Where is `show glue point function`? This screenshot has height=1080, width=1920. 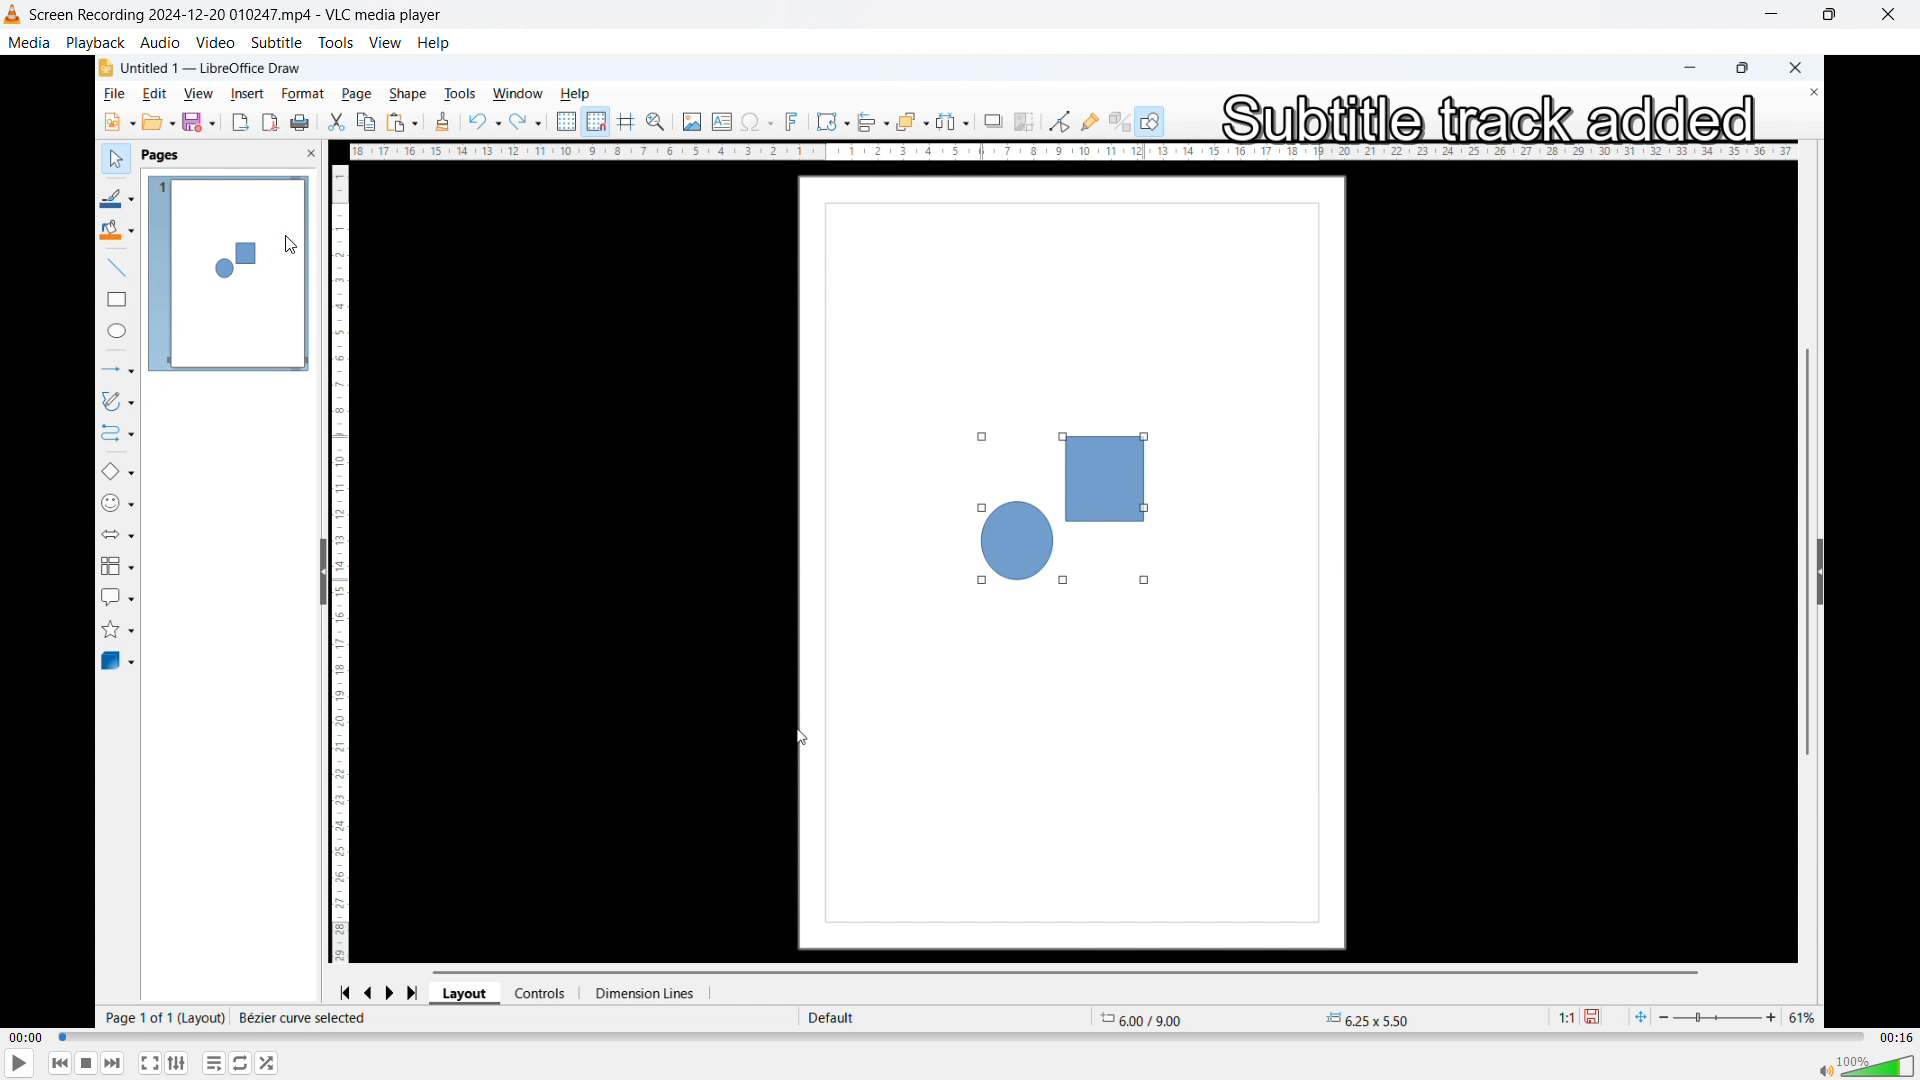 show glue point function is located at coordinates (1090, 120).